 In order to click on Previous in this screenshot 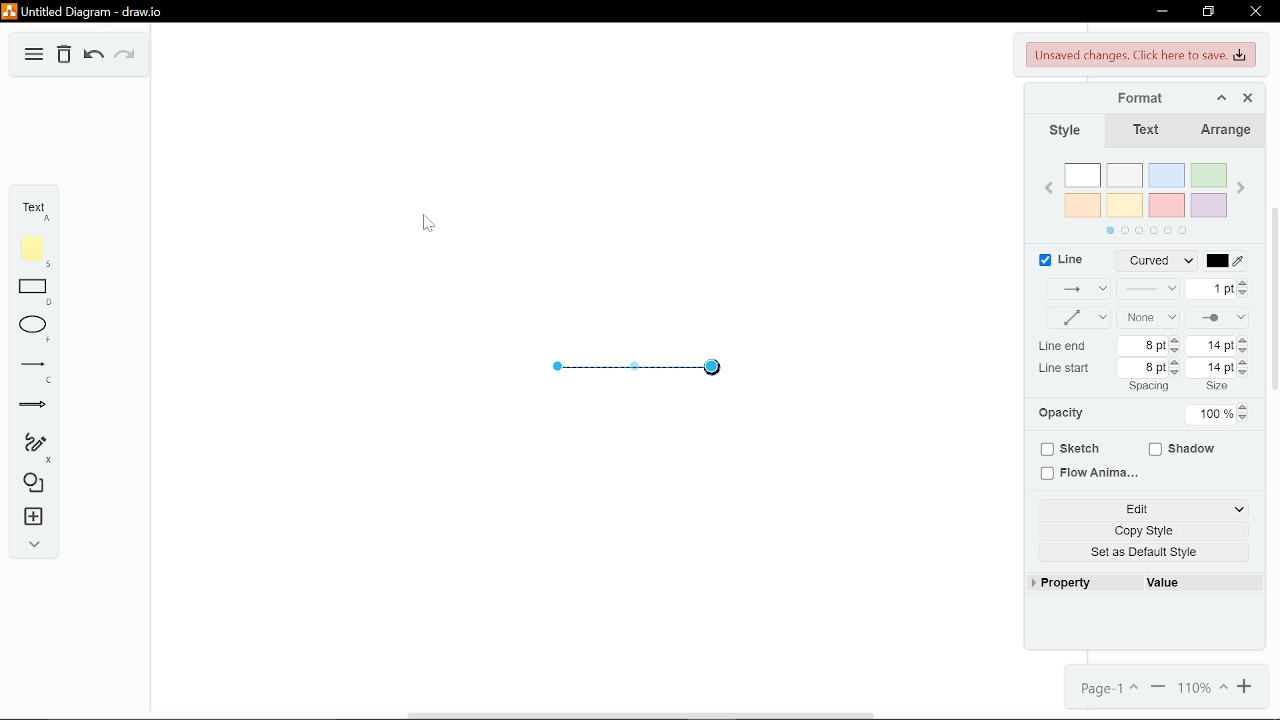, I will do `click(1050, 186)`.